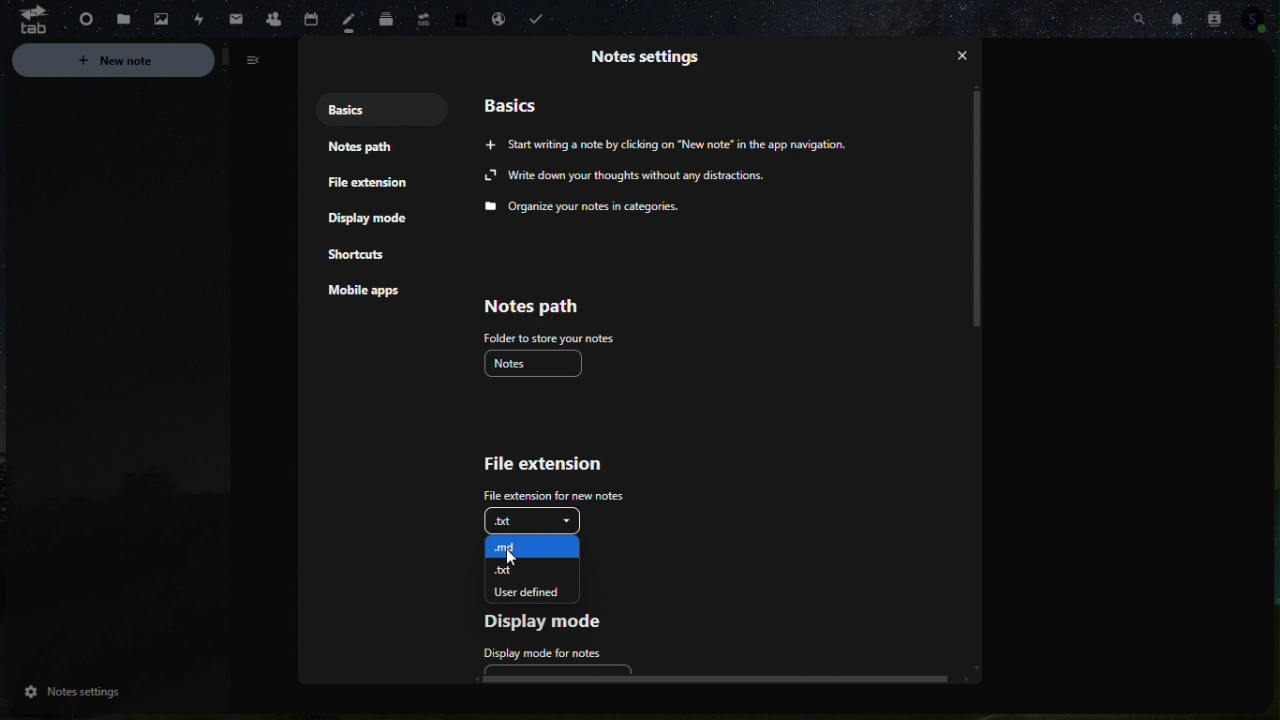 Image resolution: width=1280 pixels, height=720 pixels. I want to click on Notifications, so click(1177, 16).